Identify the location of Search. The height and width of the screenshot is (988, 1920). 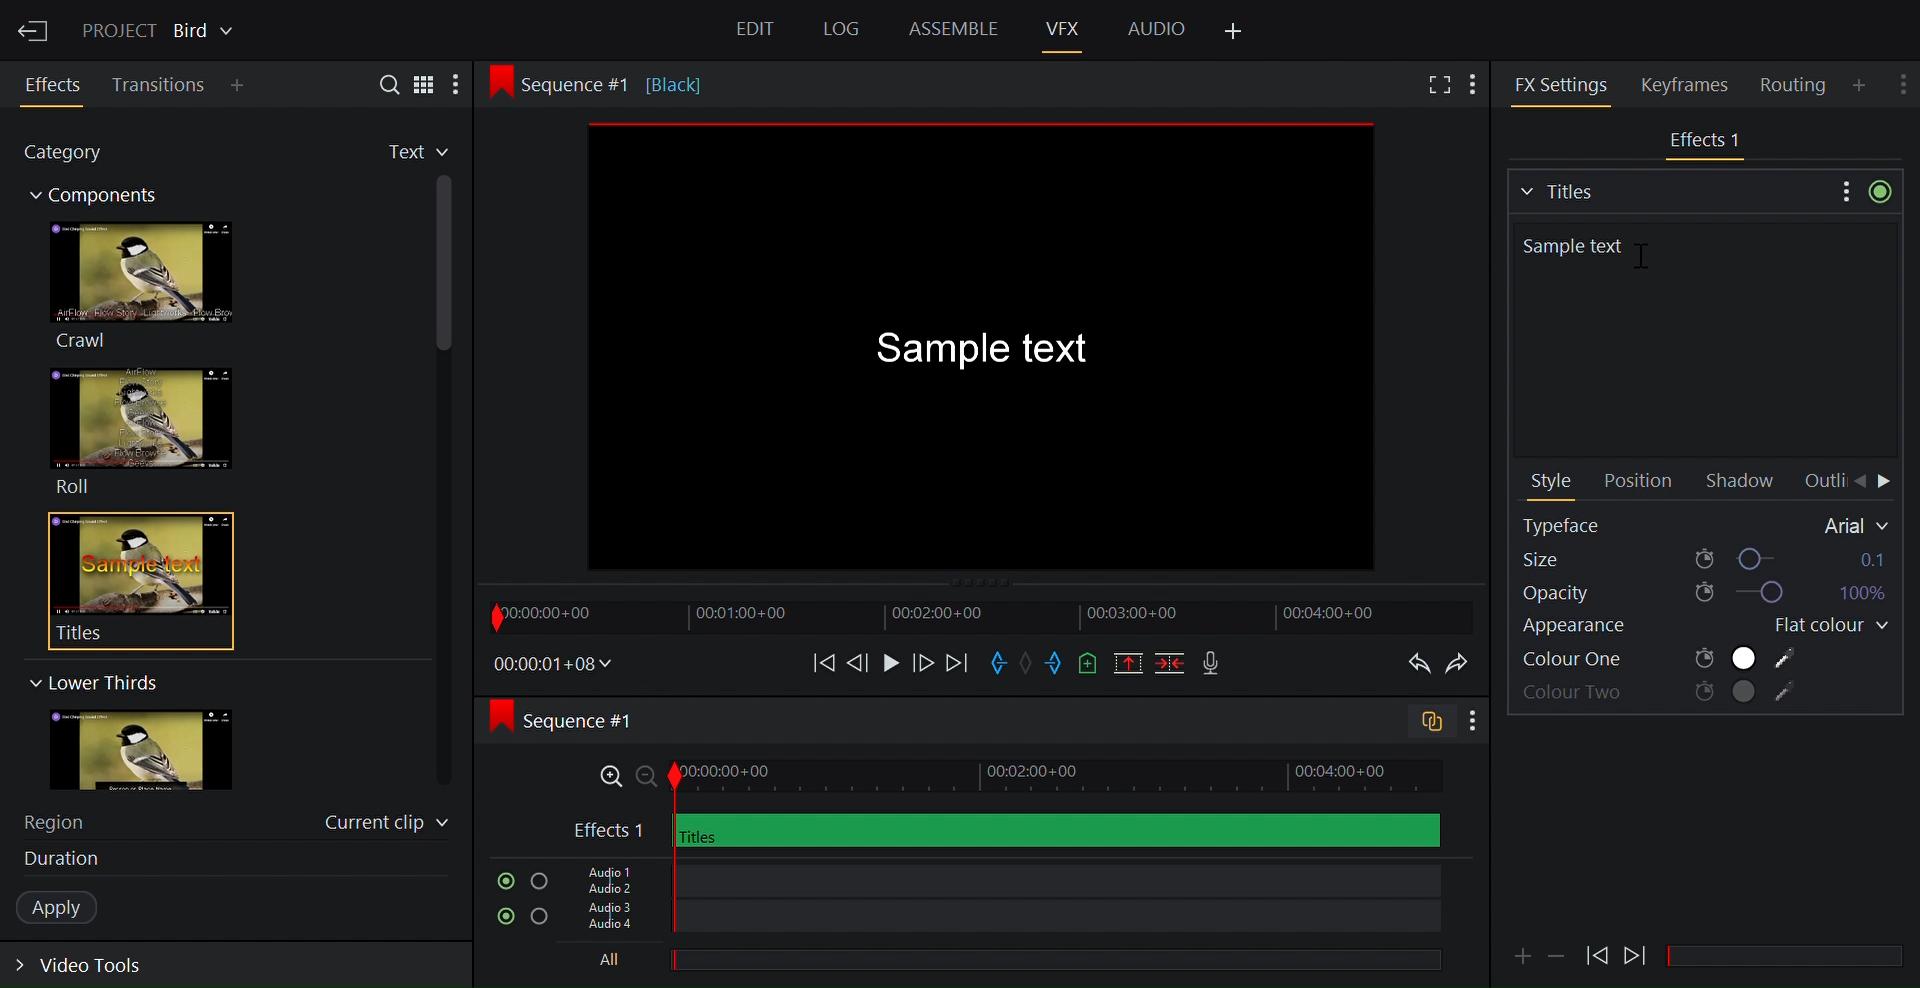
(381, 83).